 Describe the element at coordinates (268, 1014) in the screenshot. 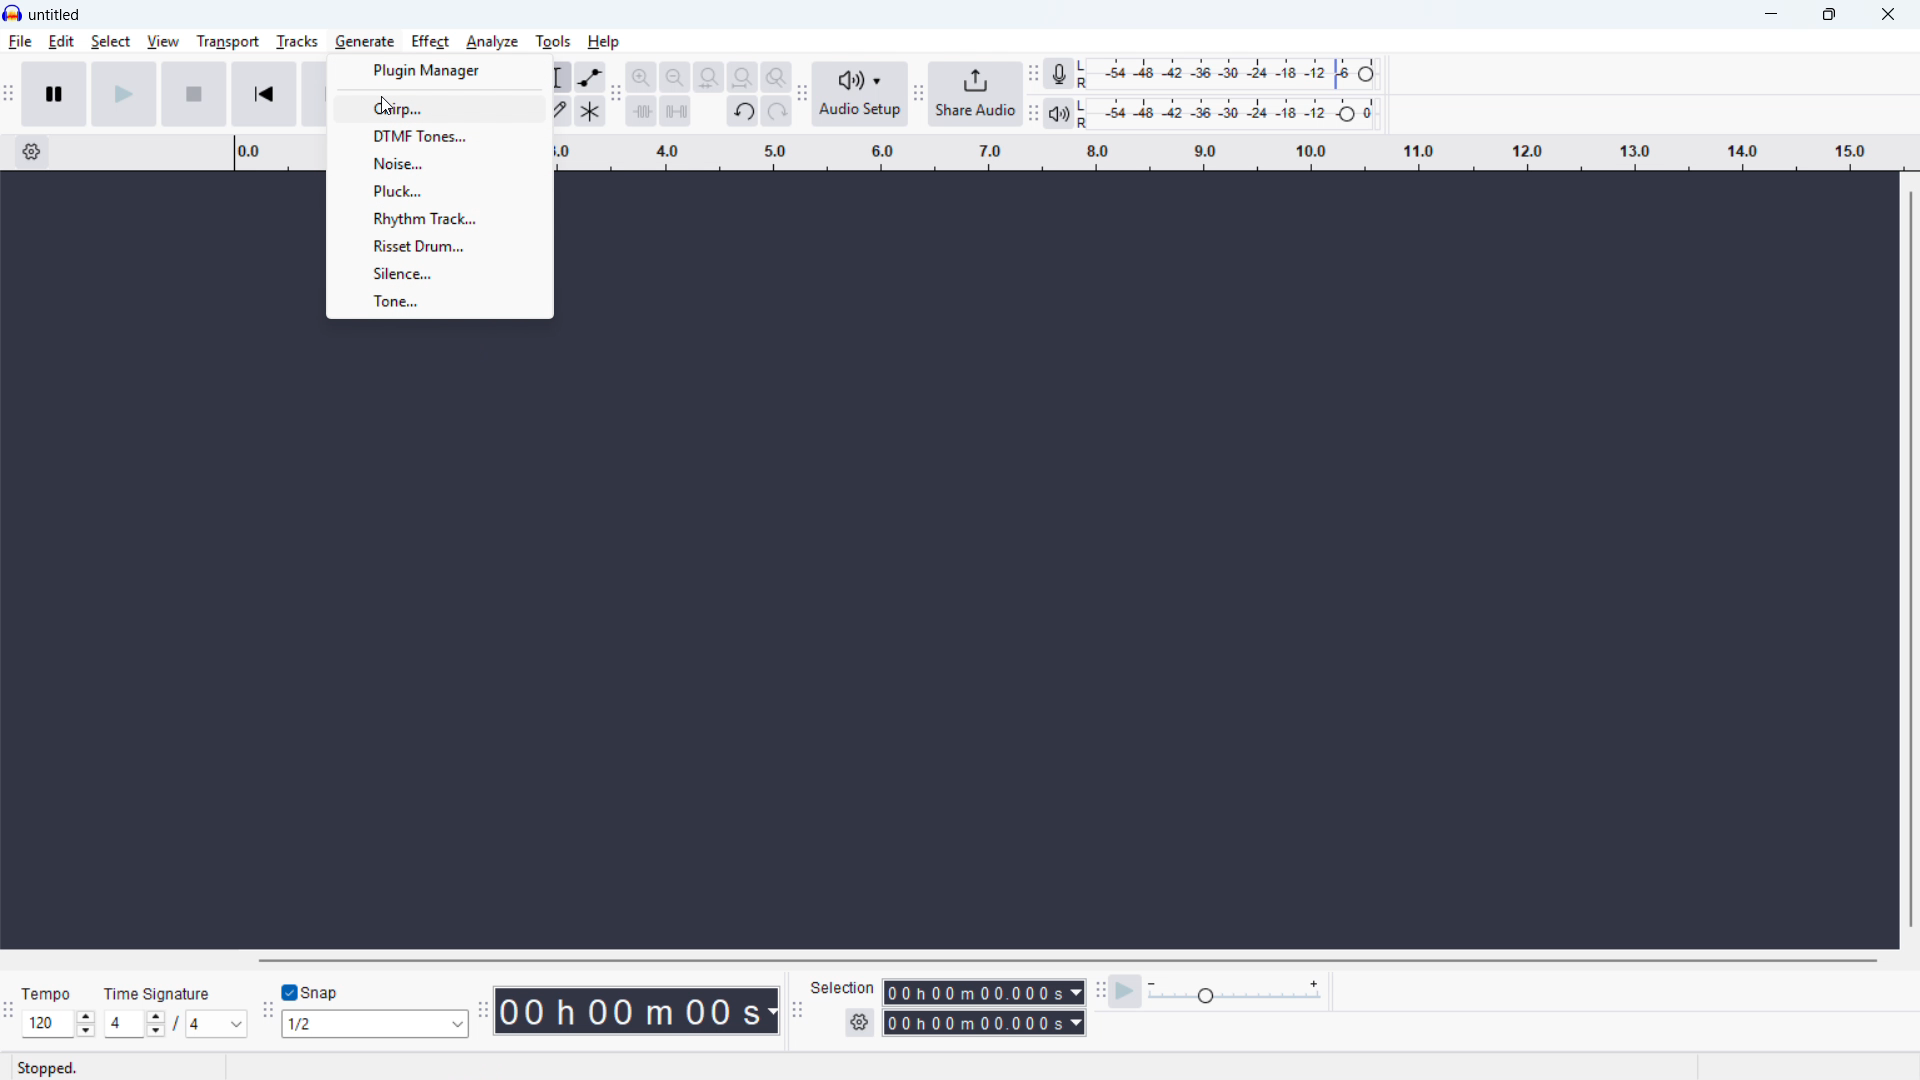

I see `Snapping toolbar ` at that location.